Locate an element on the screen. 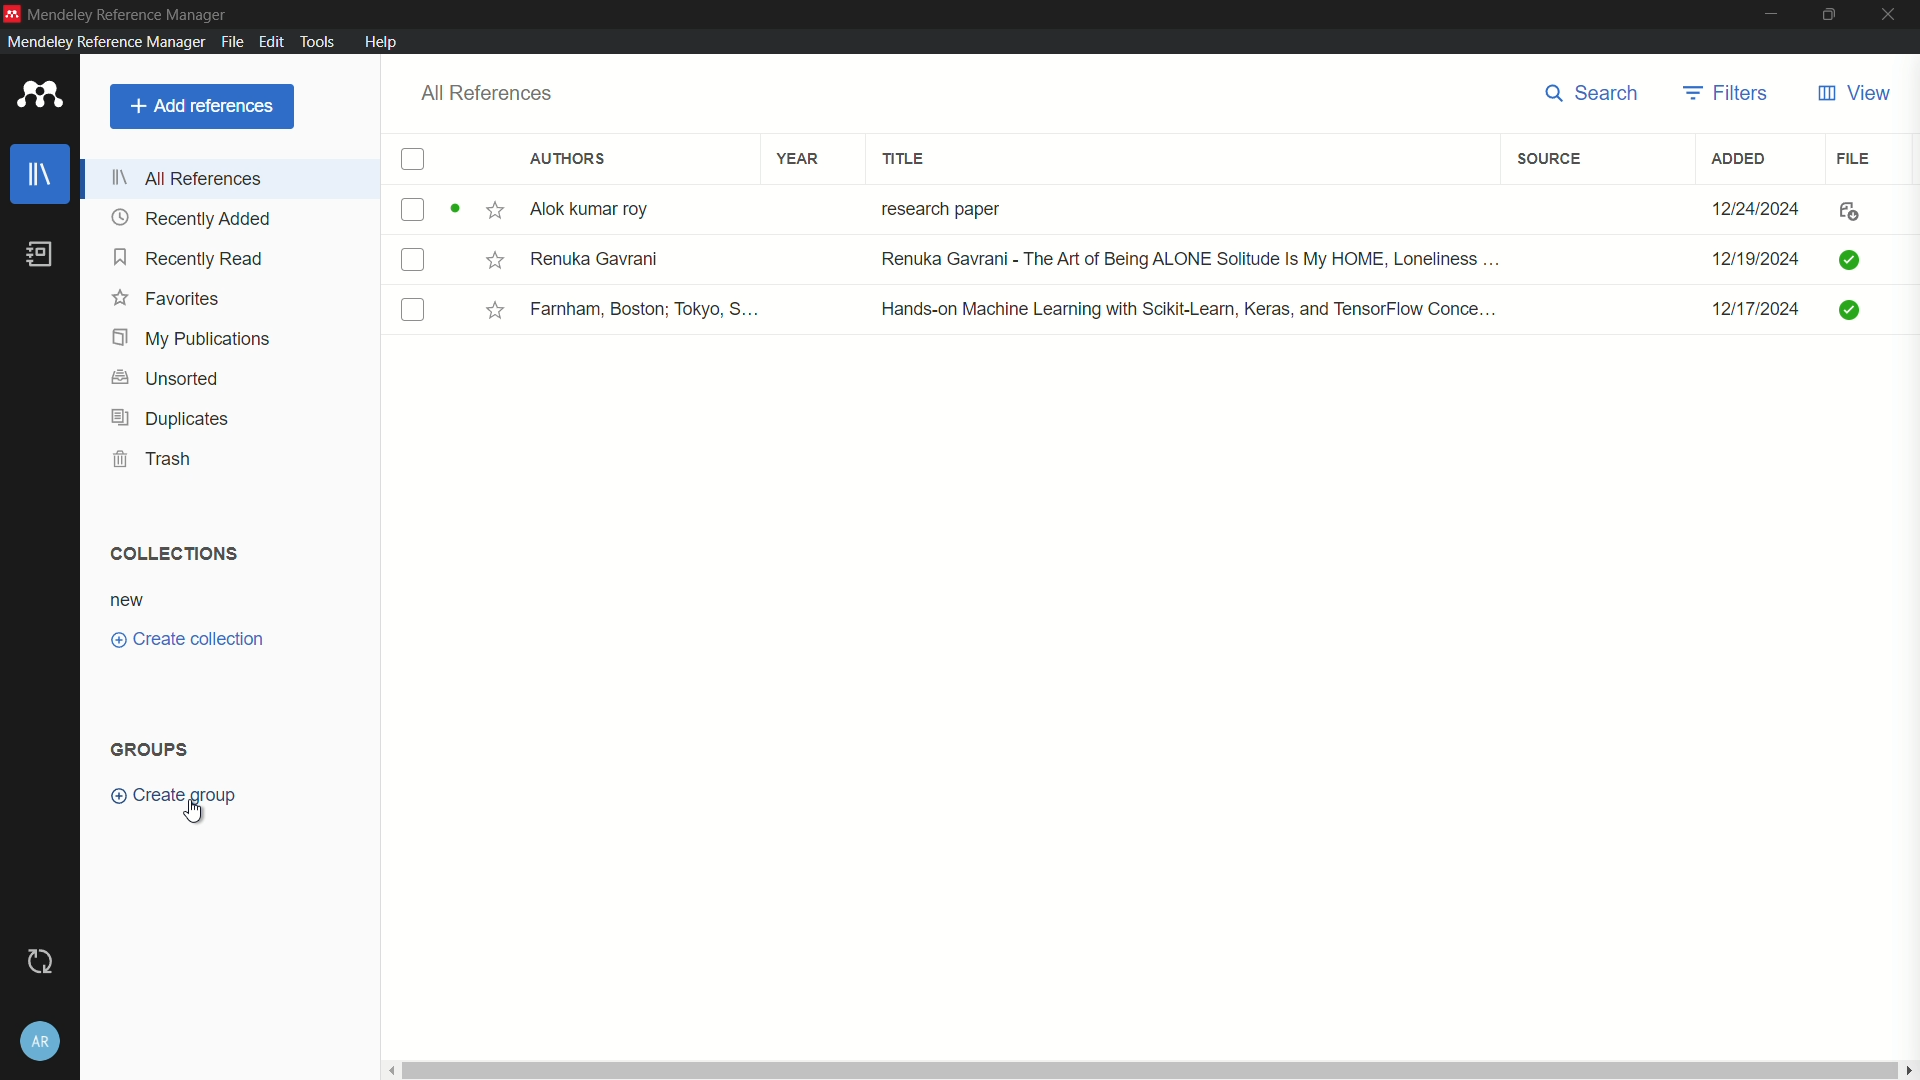  Date is located at coordinates (1759, 208).